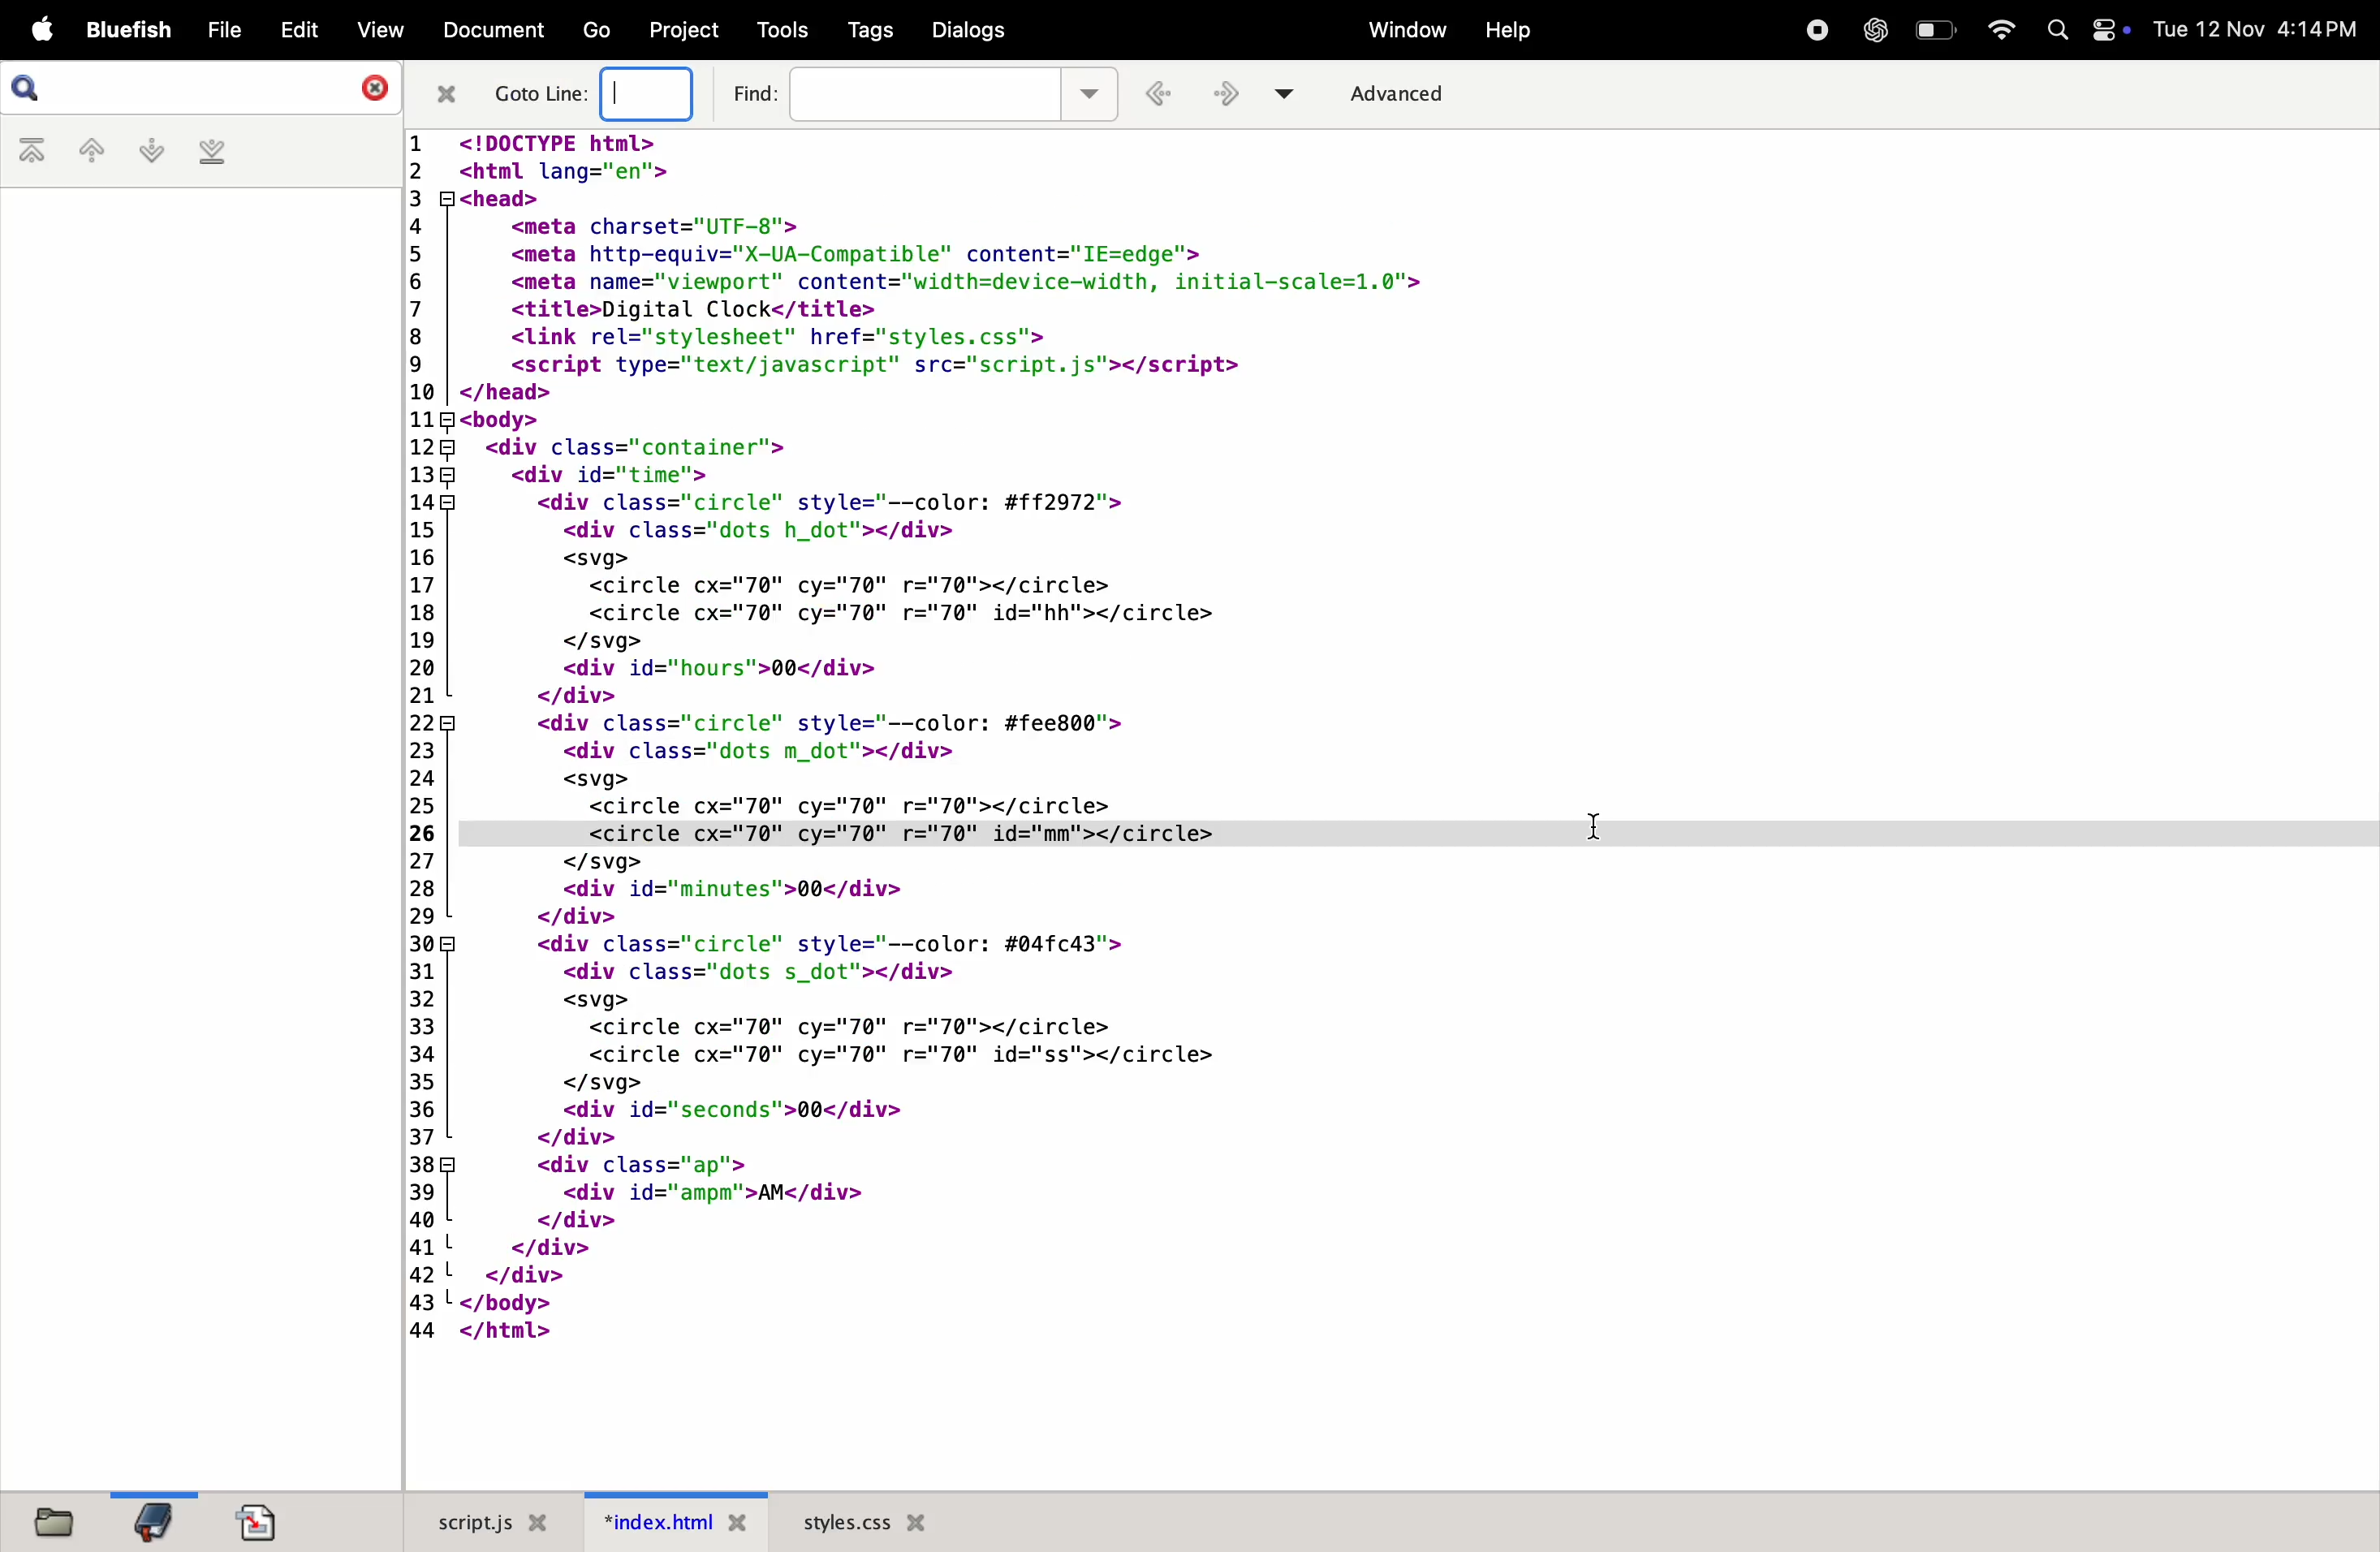 Image resolution: width=2380 pixels, height=1552 pixels. Describe the element at coordinates (866, 32) in the screenshot. I see `tags` at that location.